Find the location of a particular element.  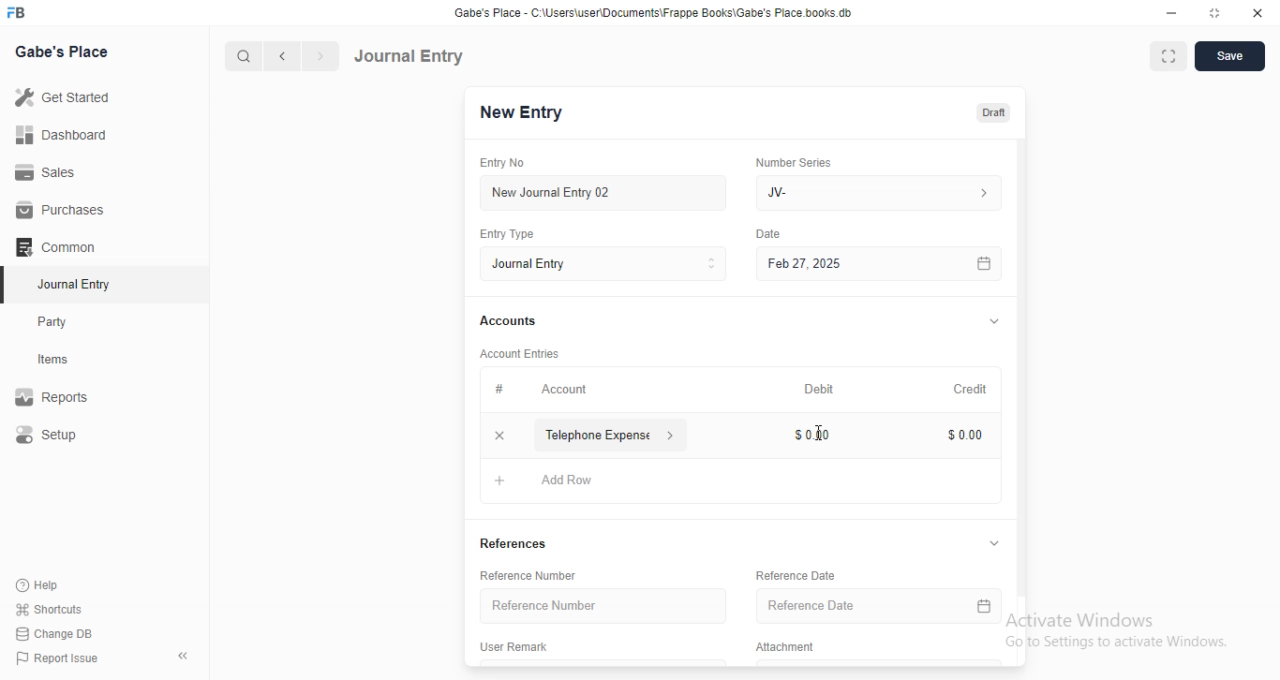

Minimize is located at coordinates (1170, 12).